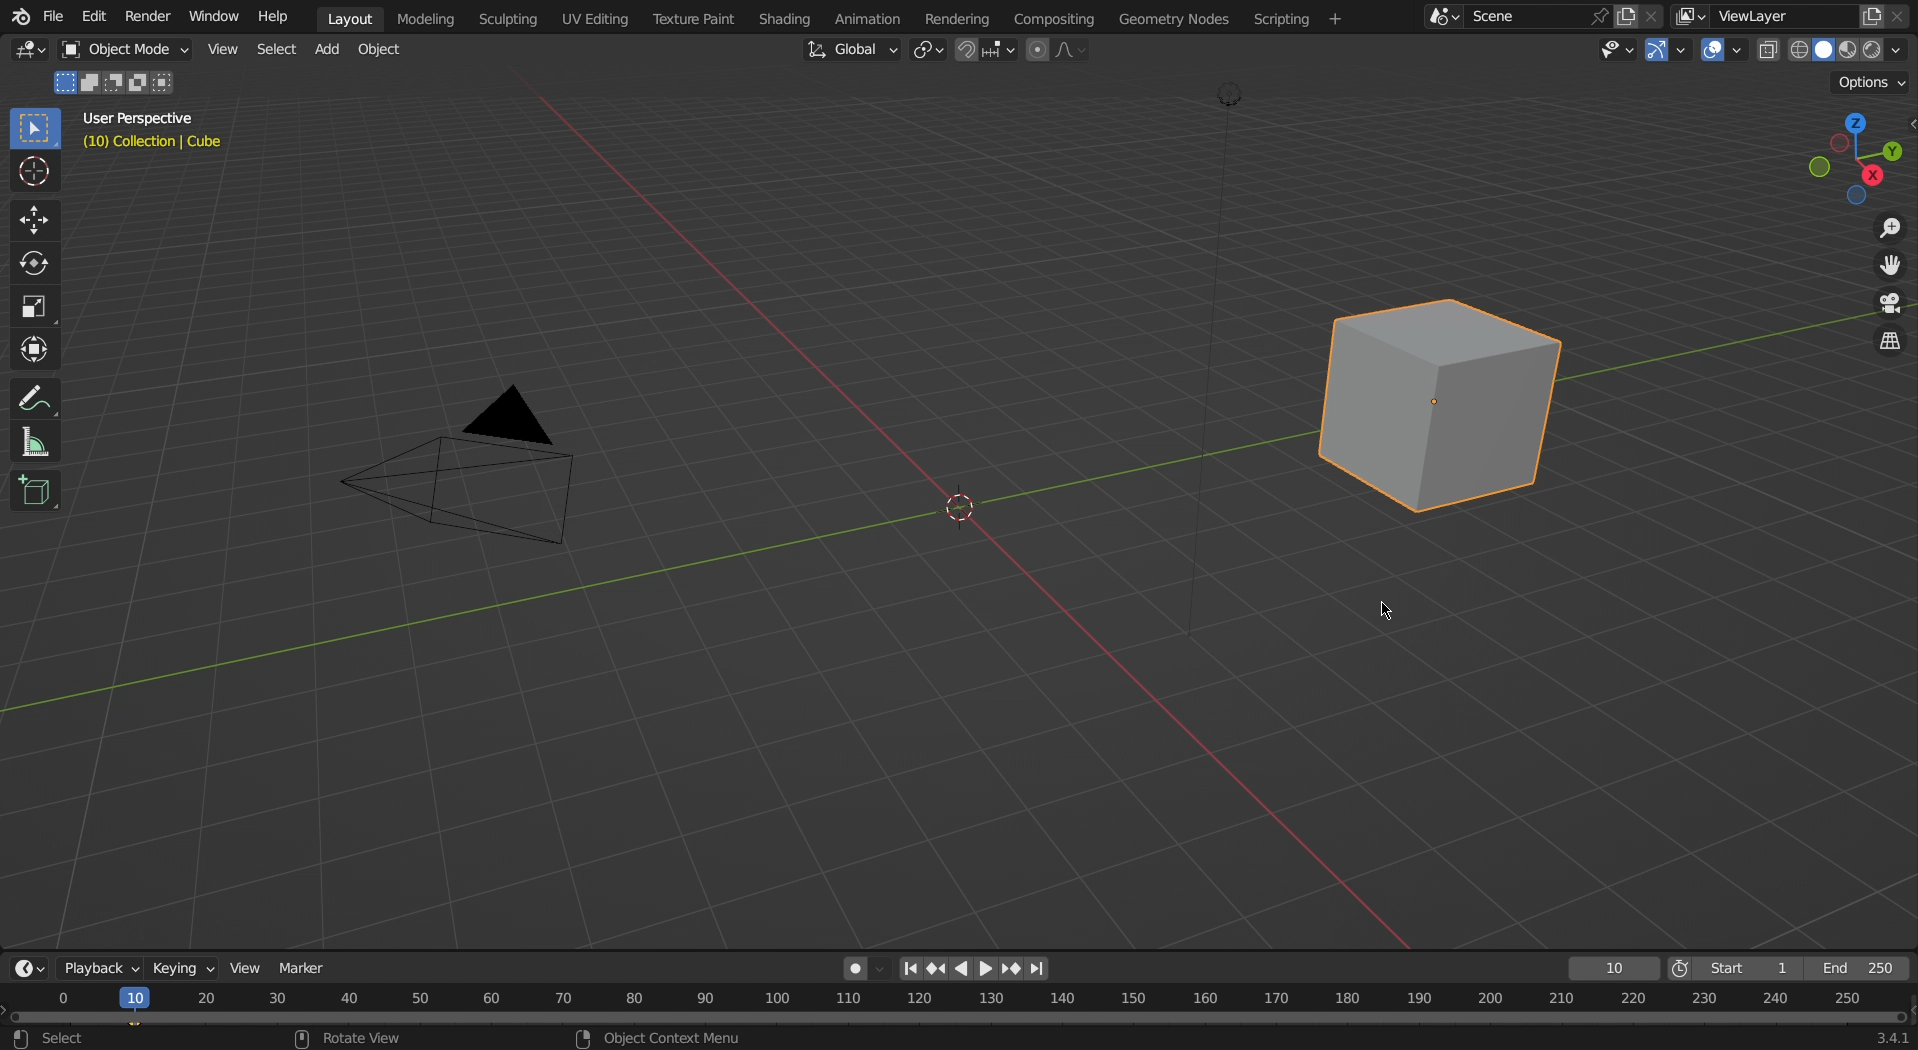 The width and height of the screenshot is (1918, 1050). Describe the element at coordinates (1186, 17) in the screenshot. I see `Geometry Nodes` at that location.